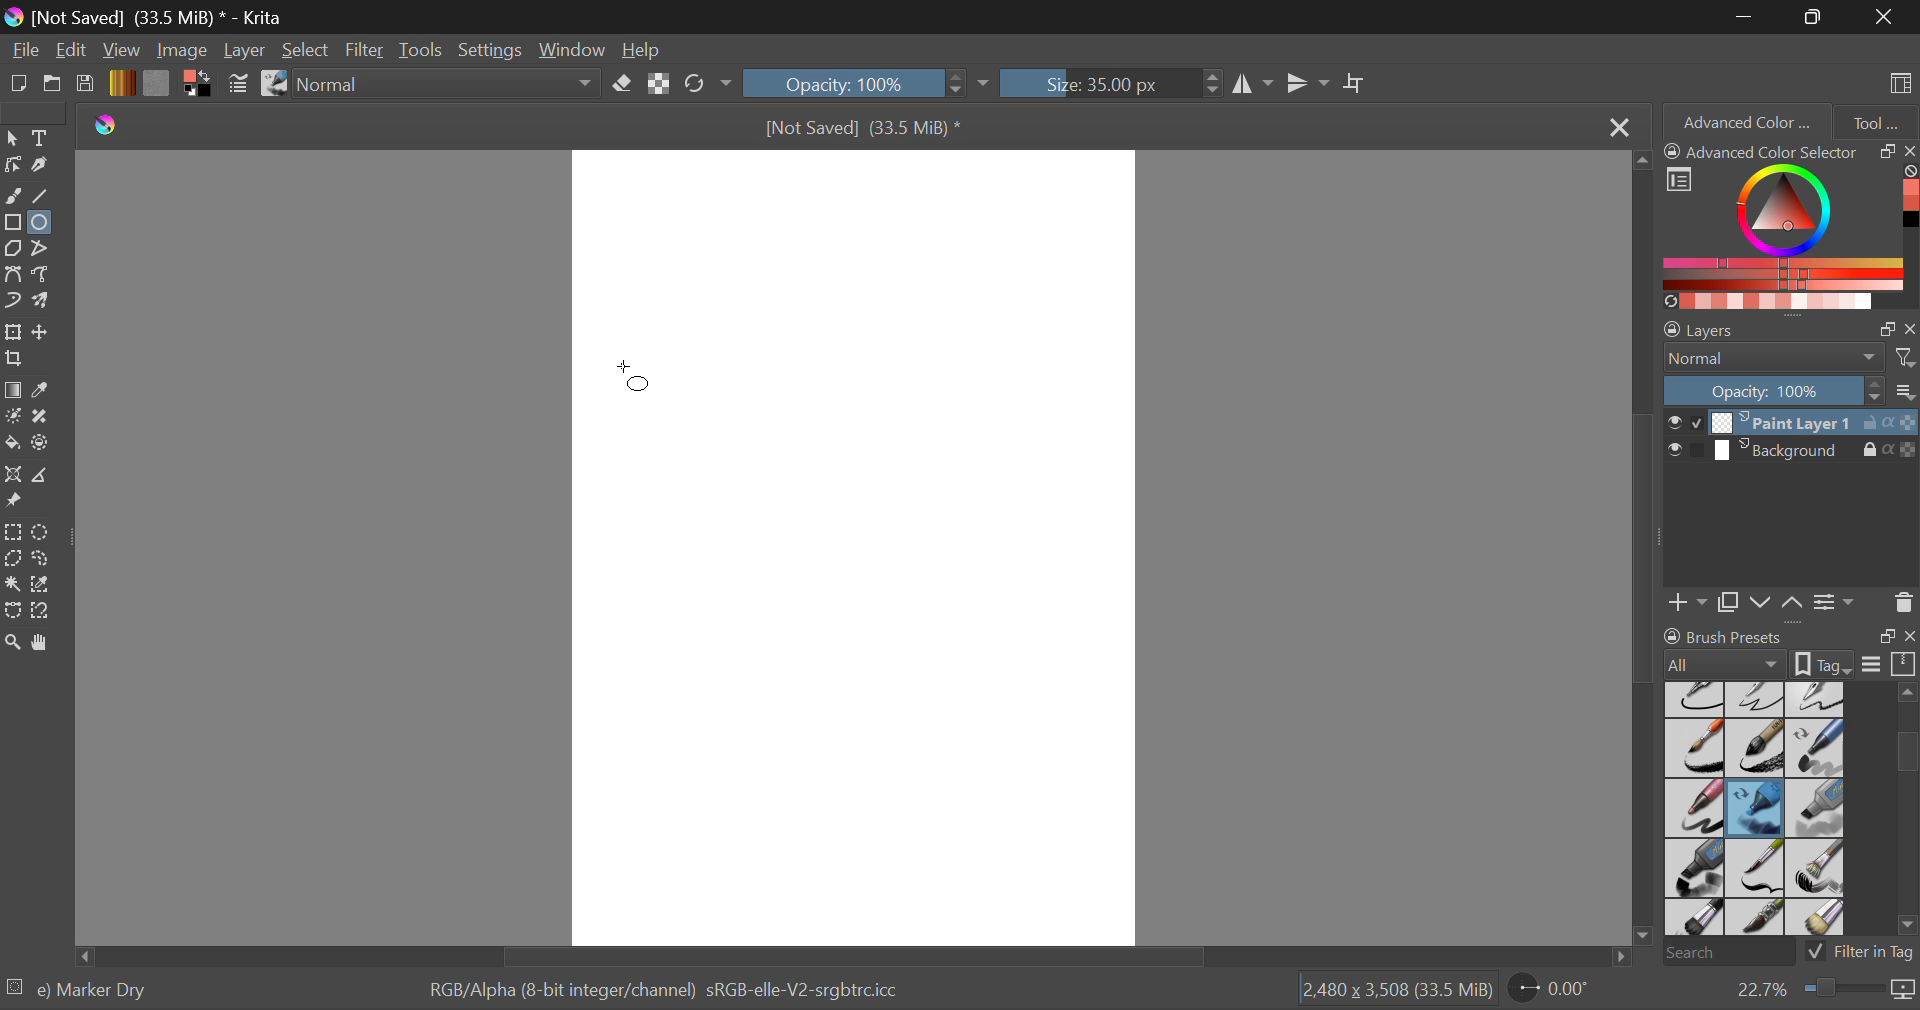 The image size is (1920, 1010). Describe the element at coordinates (1560, 989) in the screenshot. I see `Sheet Rotation` at that location.